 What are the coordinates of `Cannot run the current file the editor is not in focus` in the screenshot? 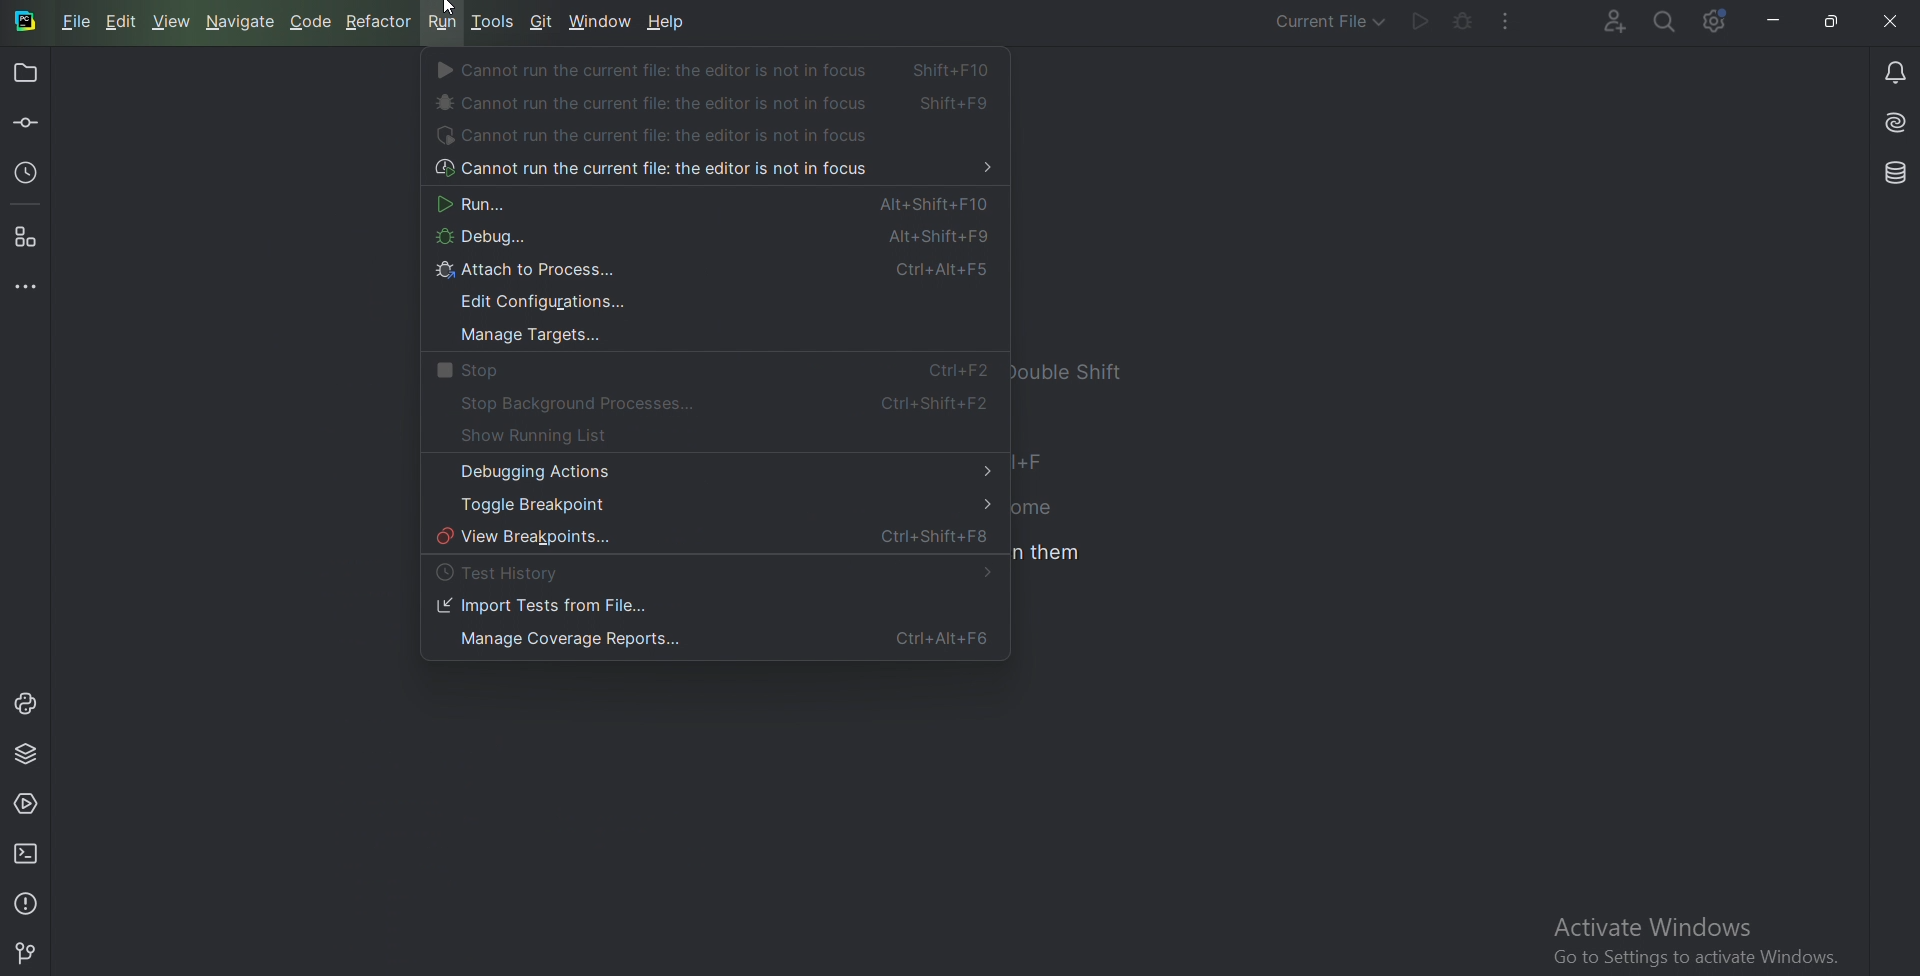 It's located at (719, 70).